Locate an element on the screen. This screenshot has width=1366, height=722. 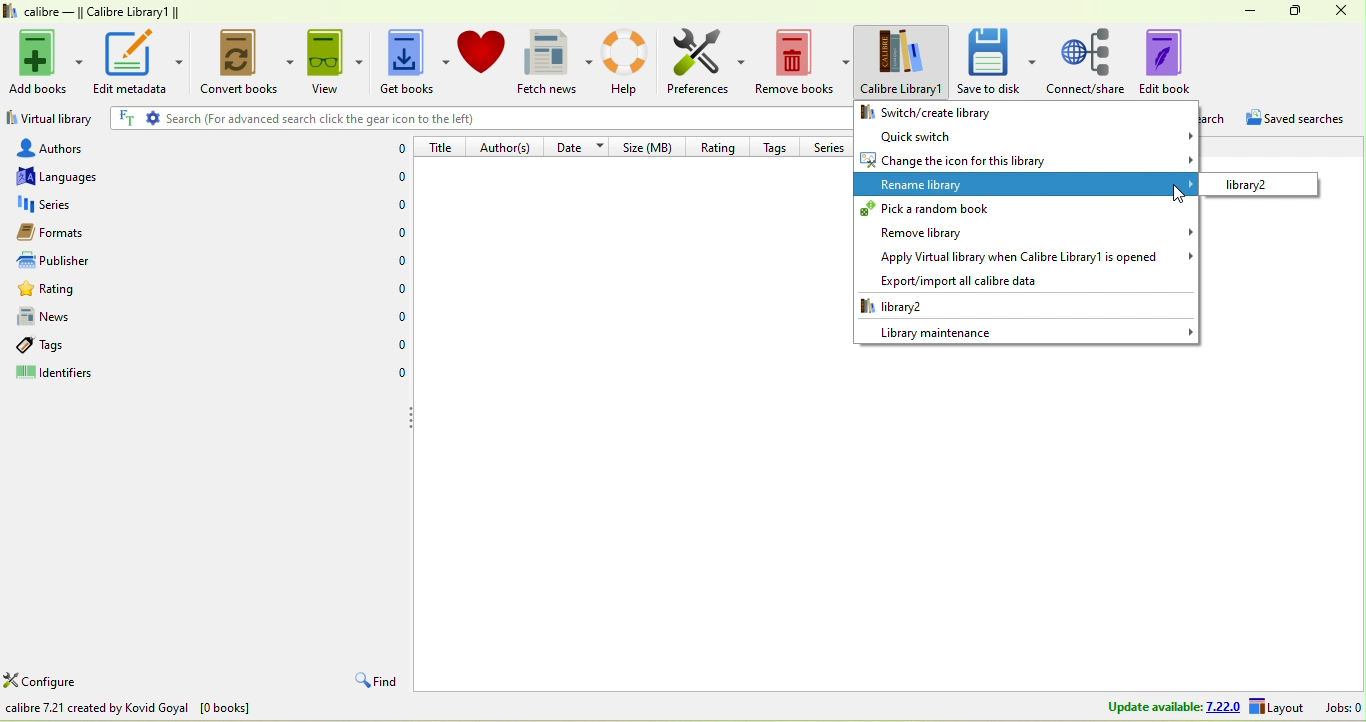
formats is located at coordinates (75, 232).